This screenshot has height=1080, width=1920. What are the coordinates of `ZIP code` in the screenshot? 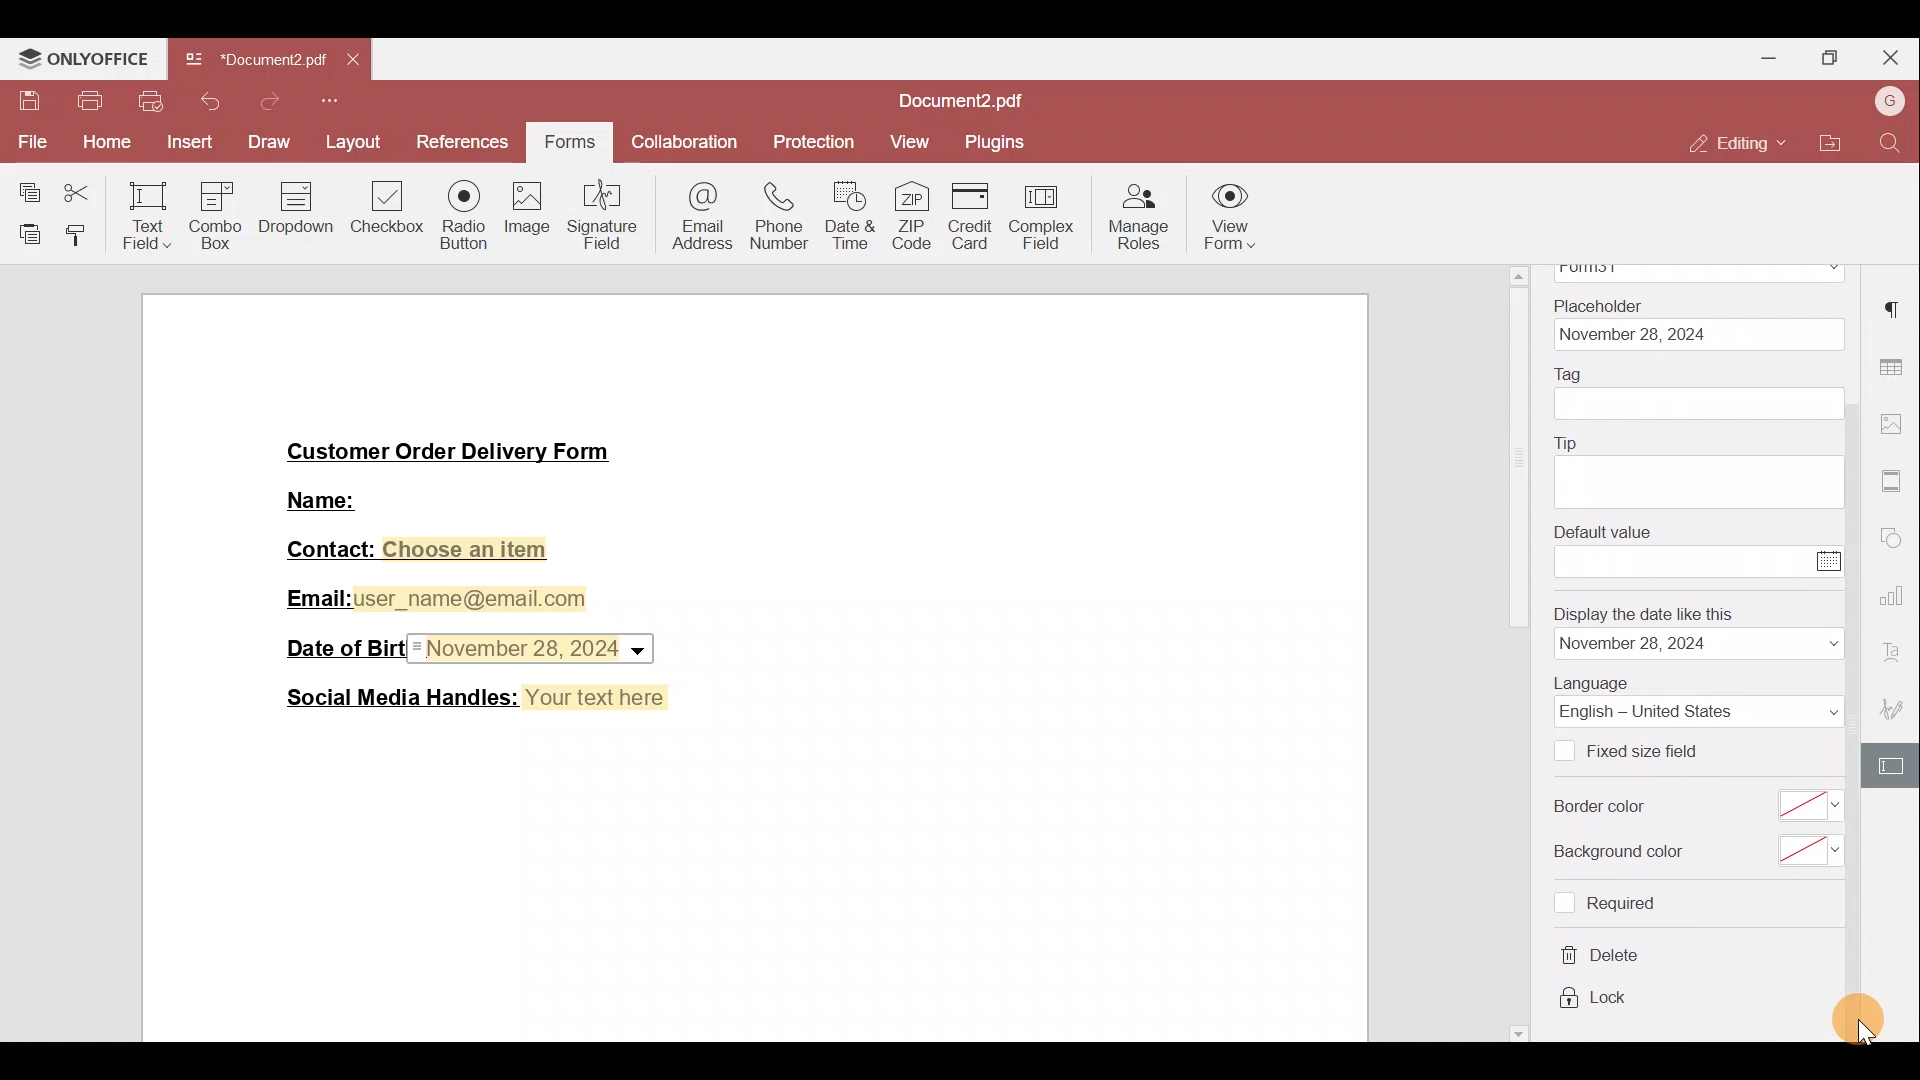 It's located at (917, 218).